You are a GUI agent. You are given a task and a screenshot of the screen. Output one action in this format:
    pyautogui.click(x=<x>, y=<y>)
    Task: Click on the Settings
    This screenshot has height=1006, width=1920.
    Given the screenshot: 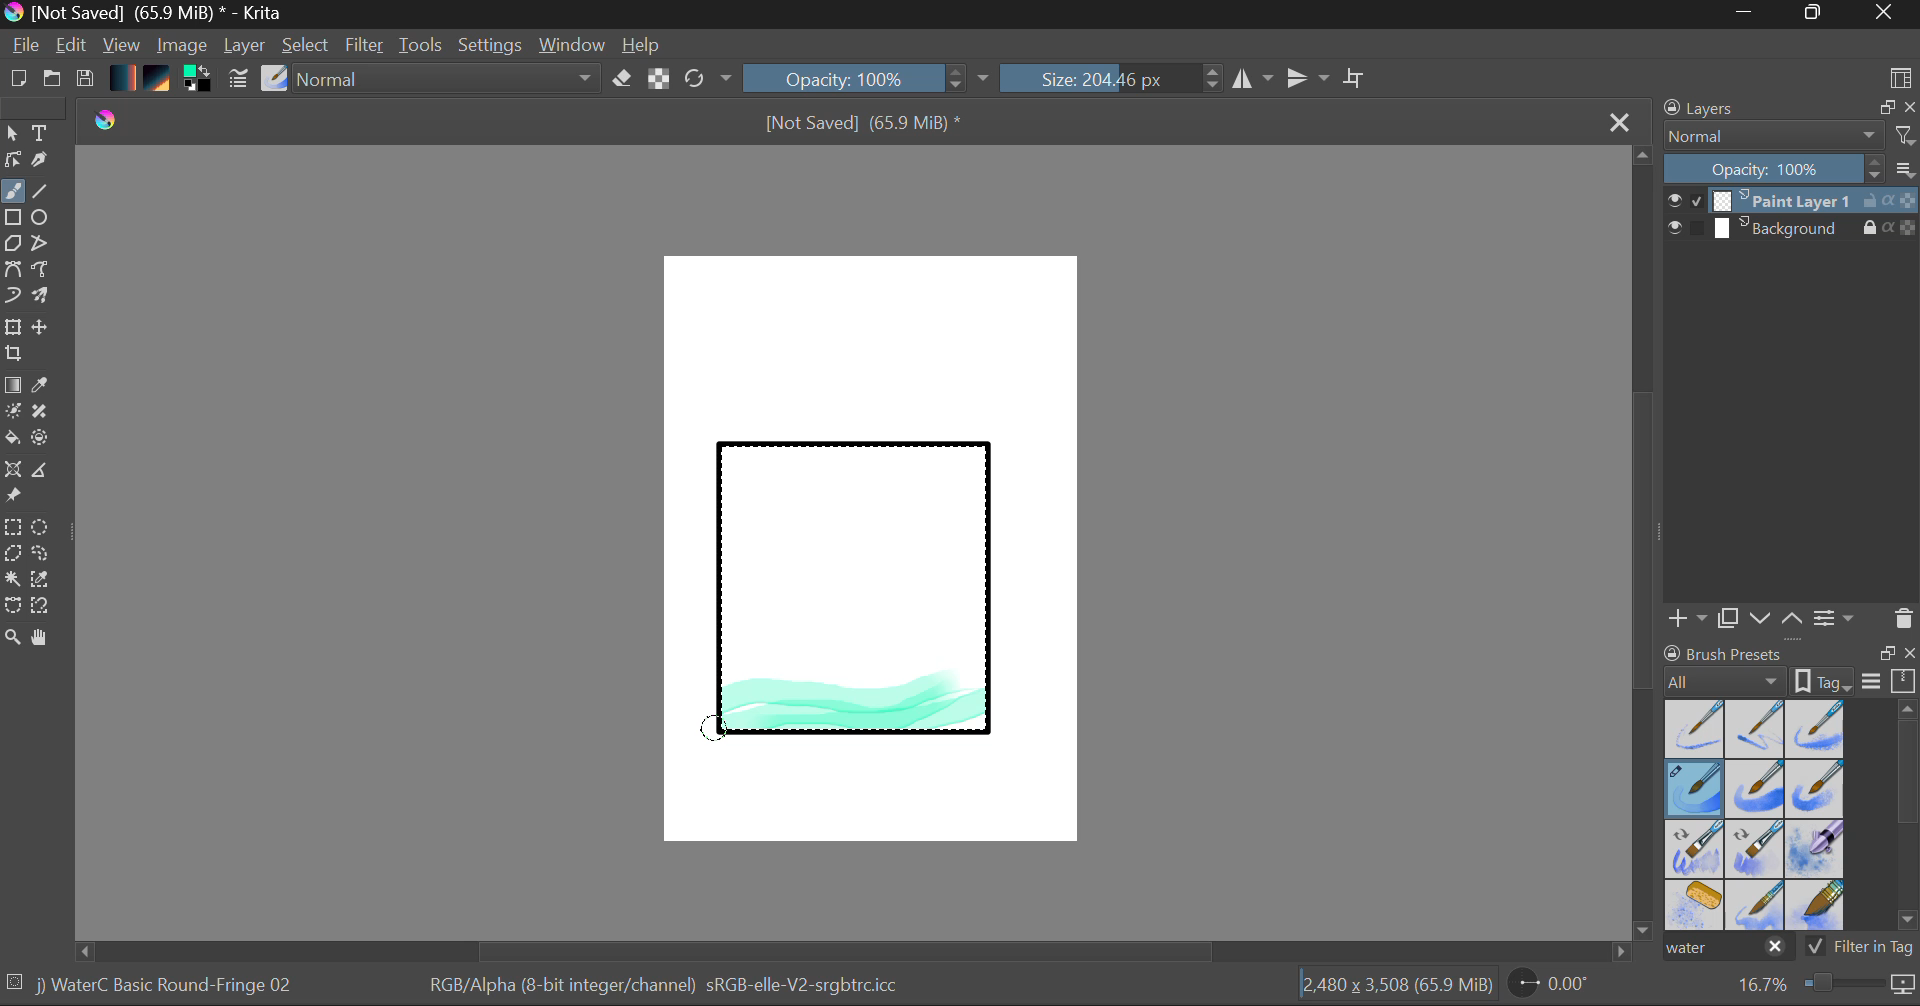 What is the action you would take?
    pyautogui.click(x=491, y=45)
    